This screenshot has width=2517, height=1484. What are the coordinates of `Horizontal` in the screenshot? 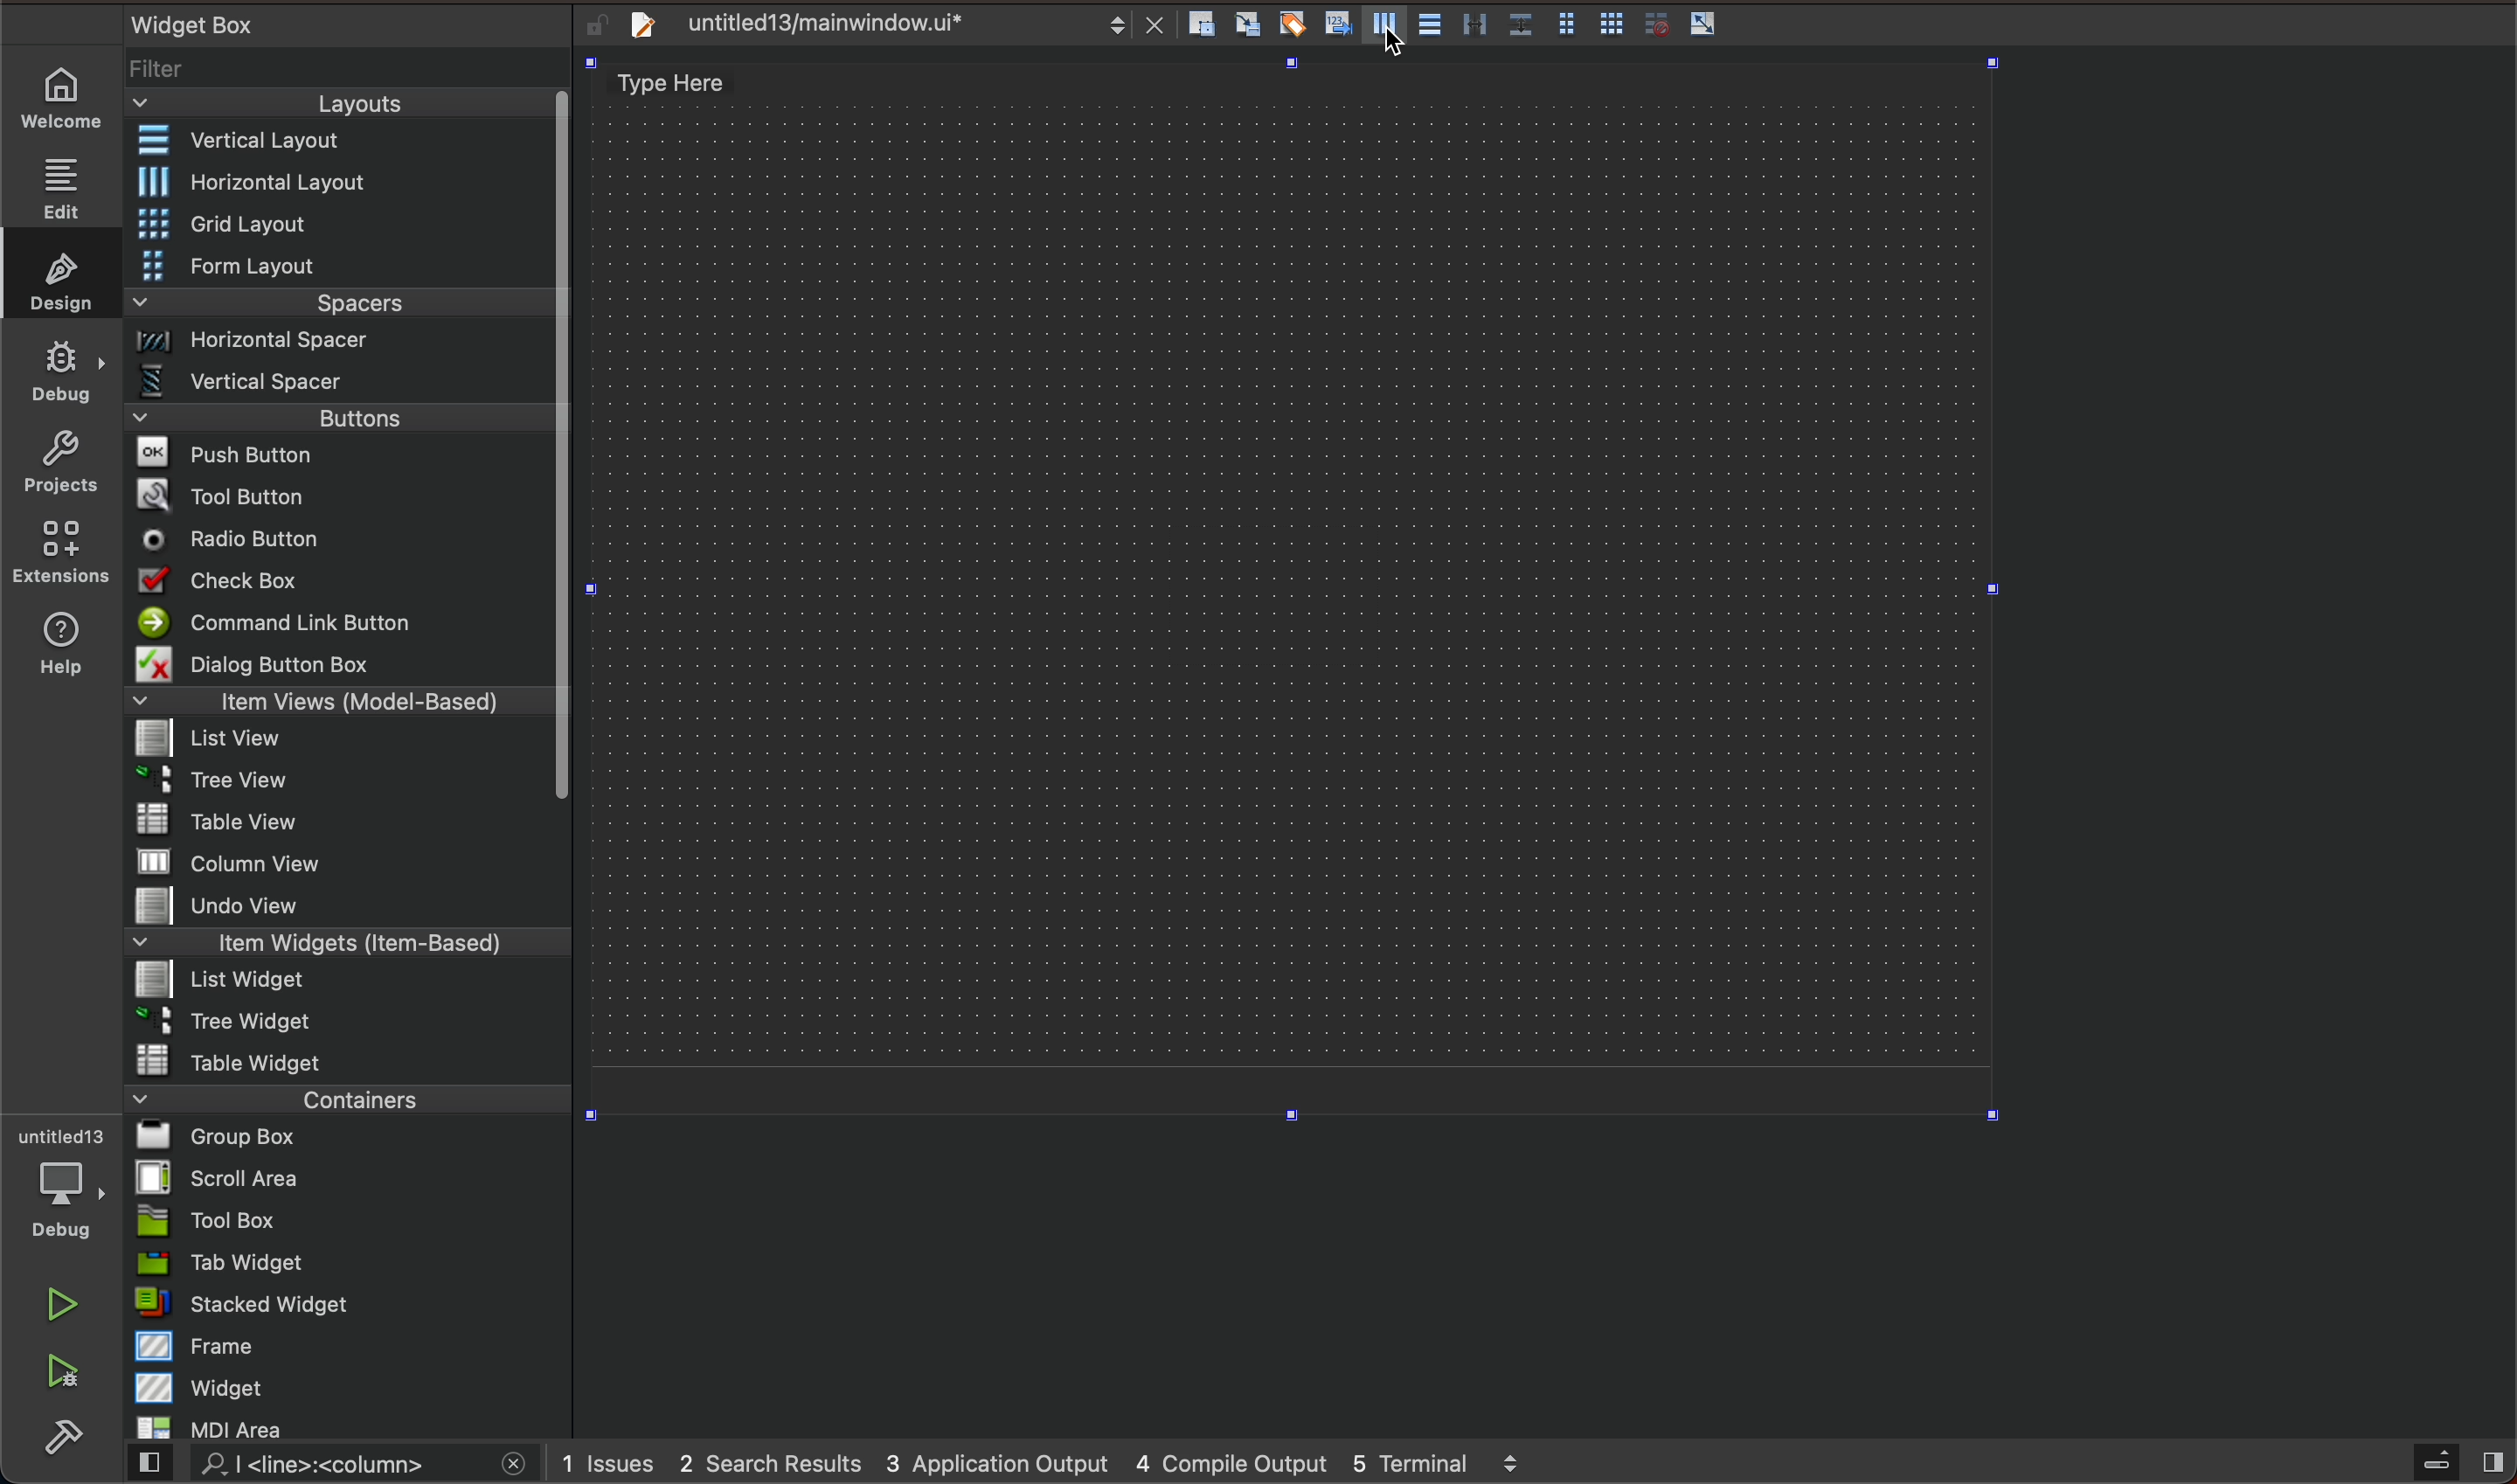 It's located at (1430, 23).